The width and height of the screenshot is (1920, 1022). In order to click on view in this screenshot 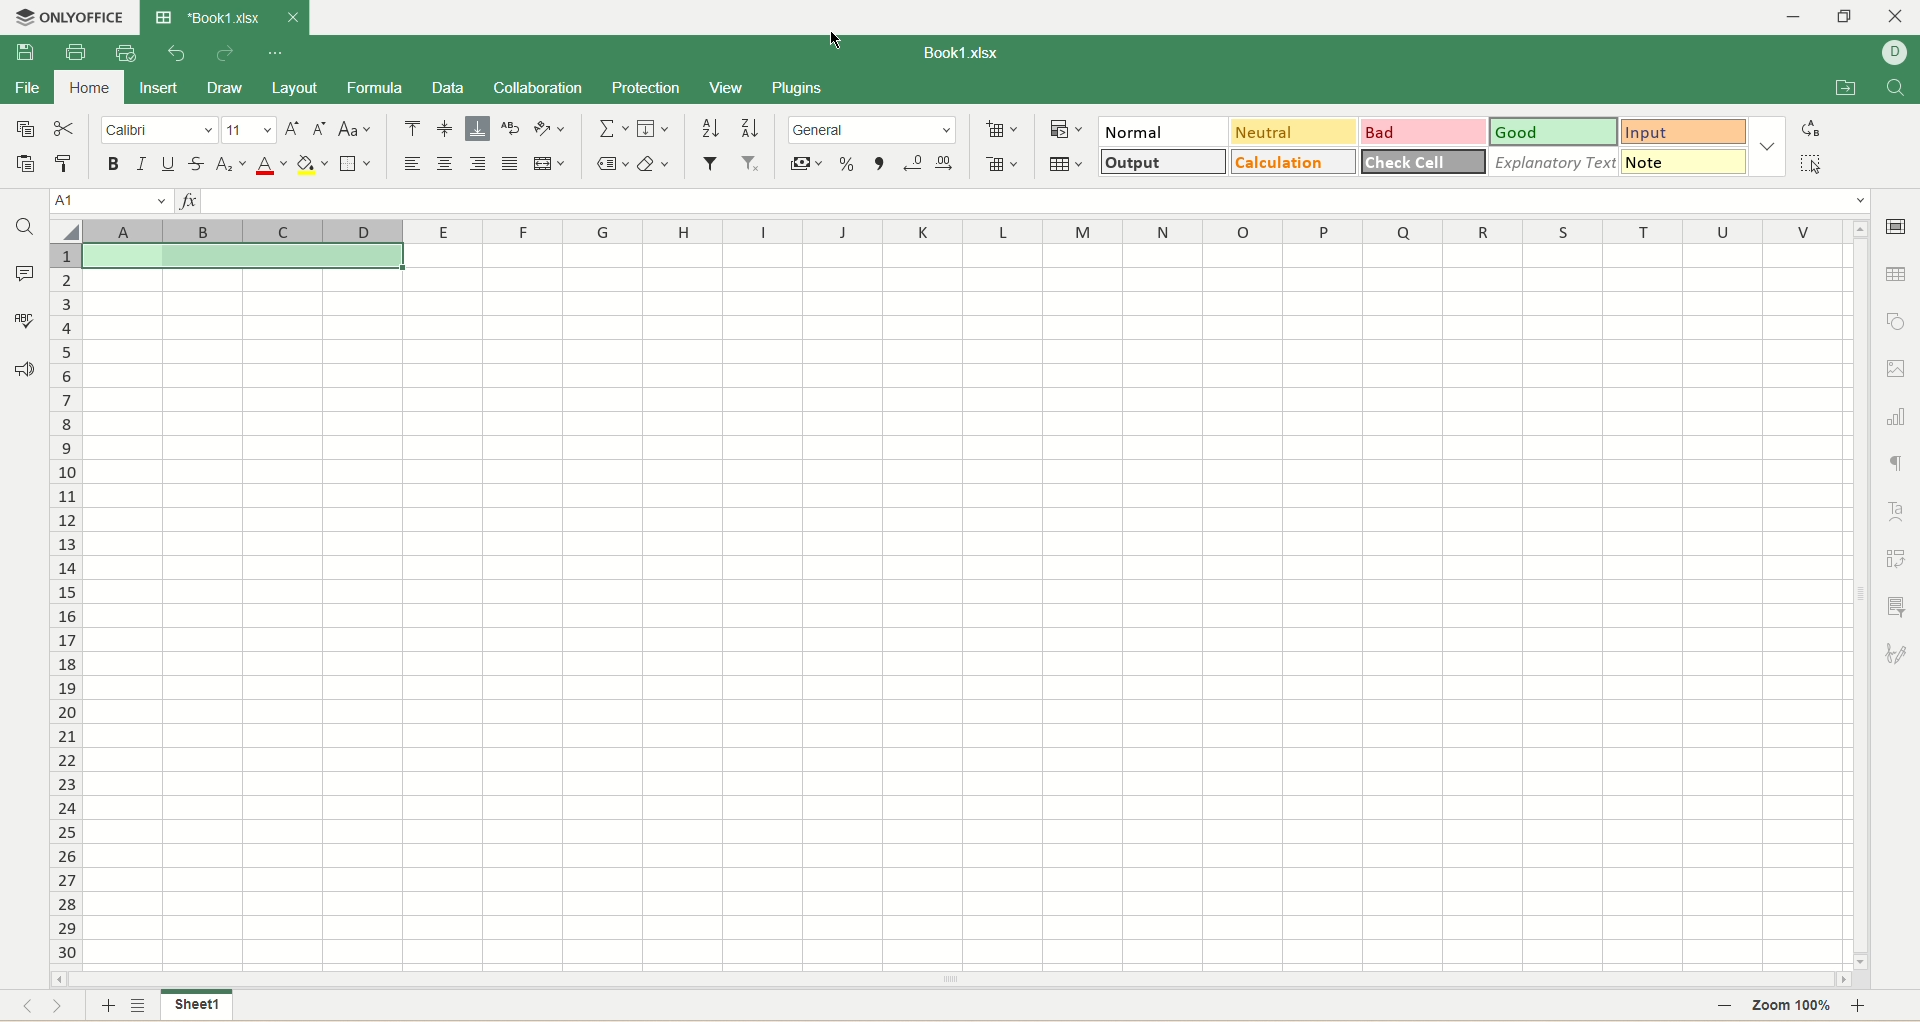, I will do `click(727, 87)`.